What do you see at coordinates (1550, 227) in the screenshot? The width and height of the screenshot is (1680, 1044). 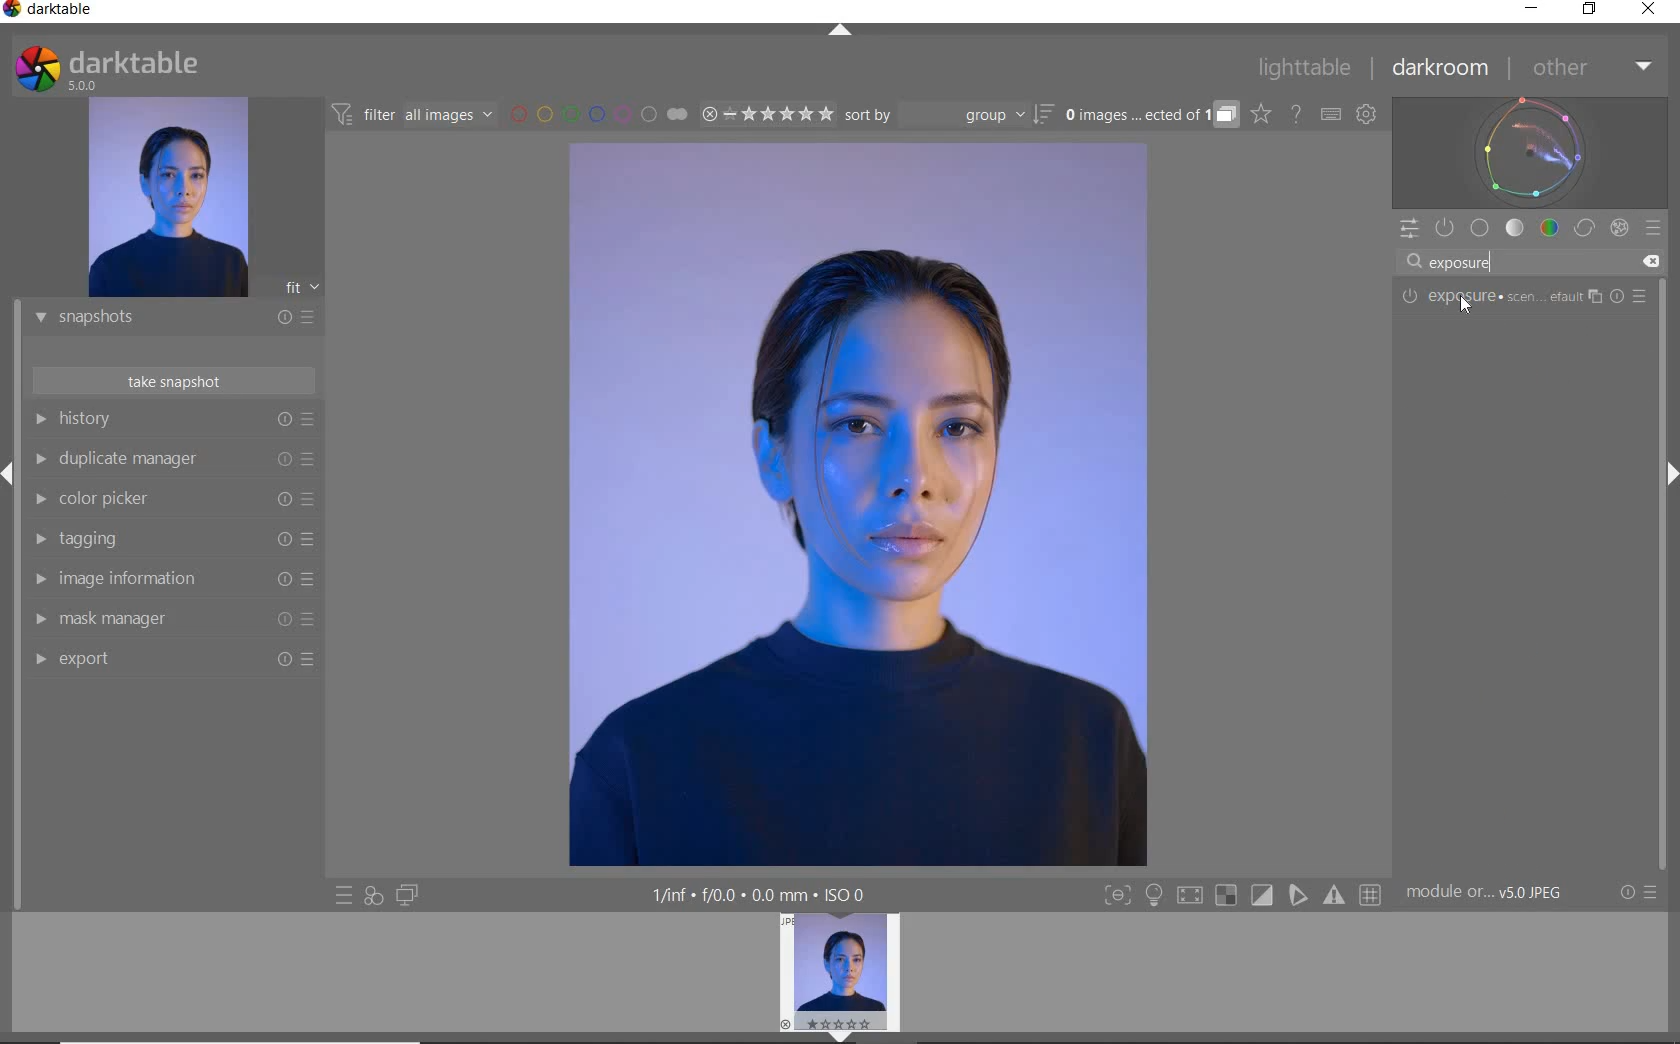 I see `COLOR` at bounding box center [1550, 227].